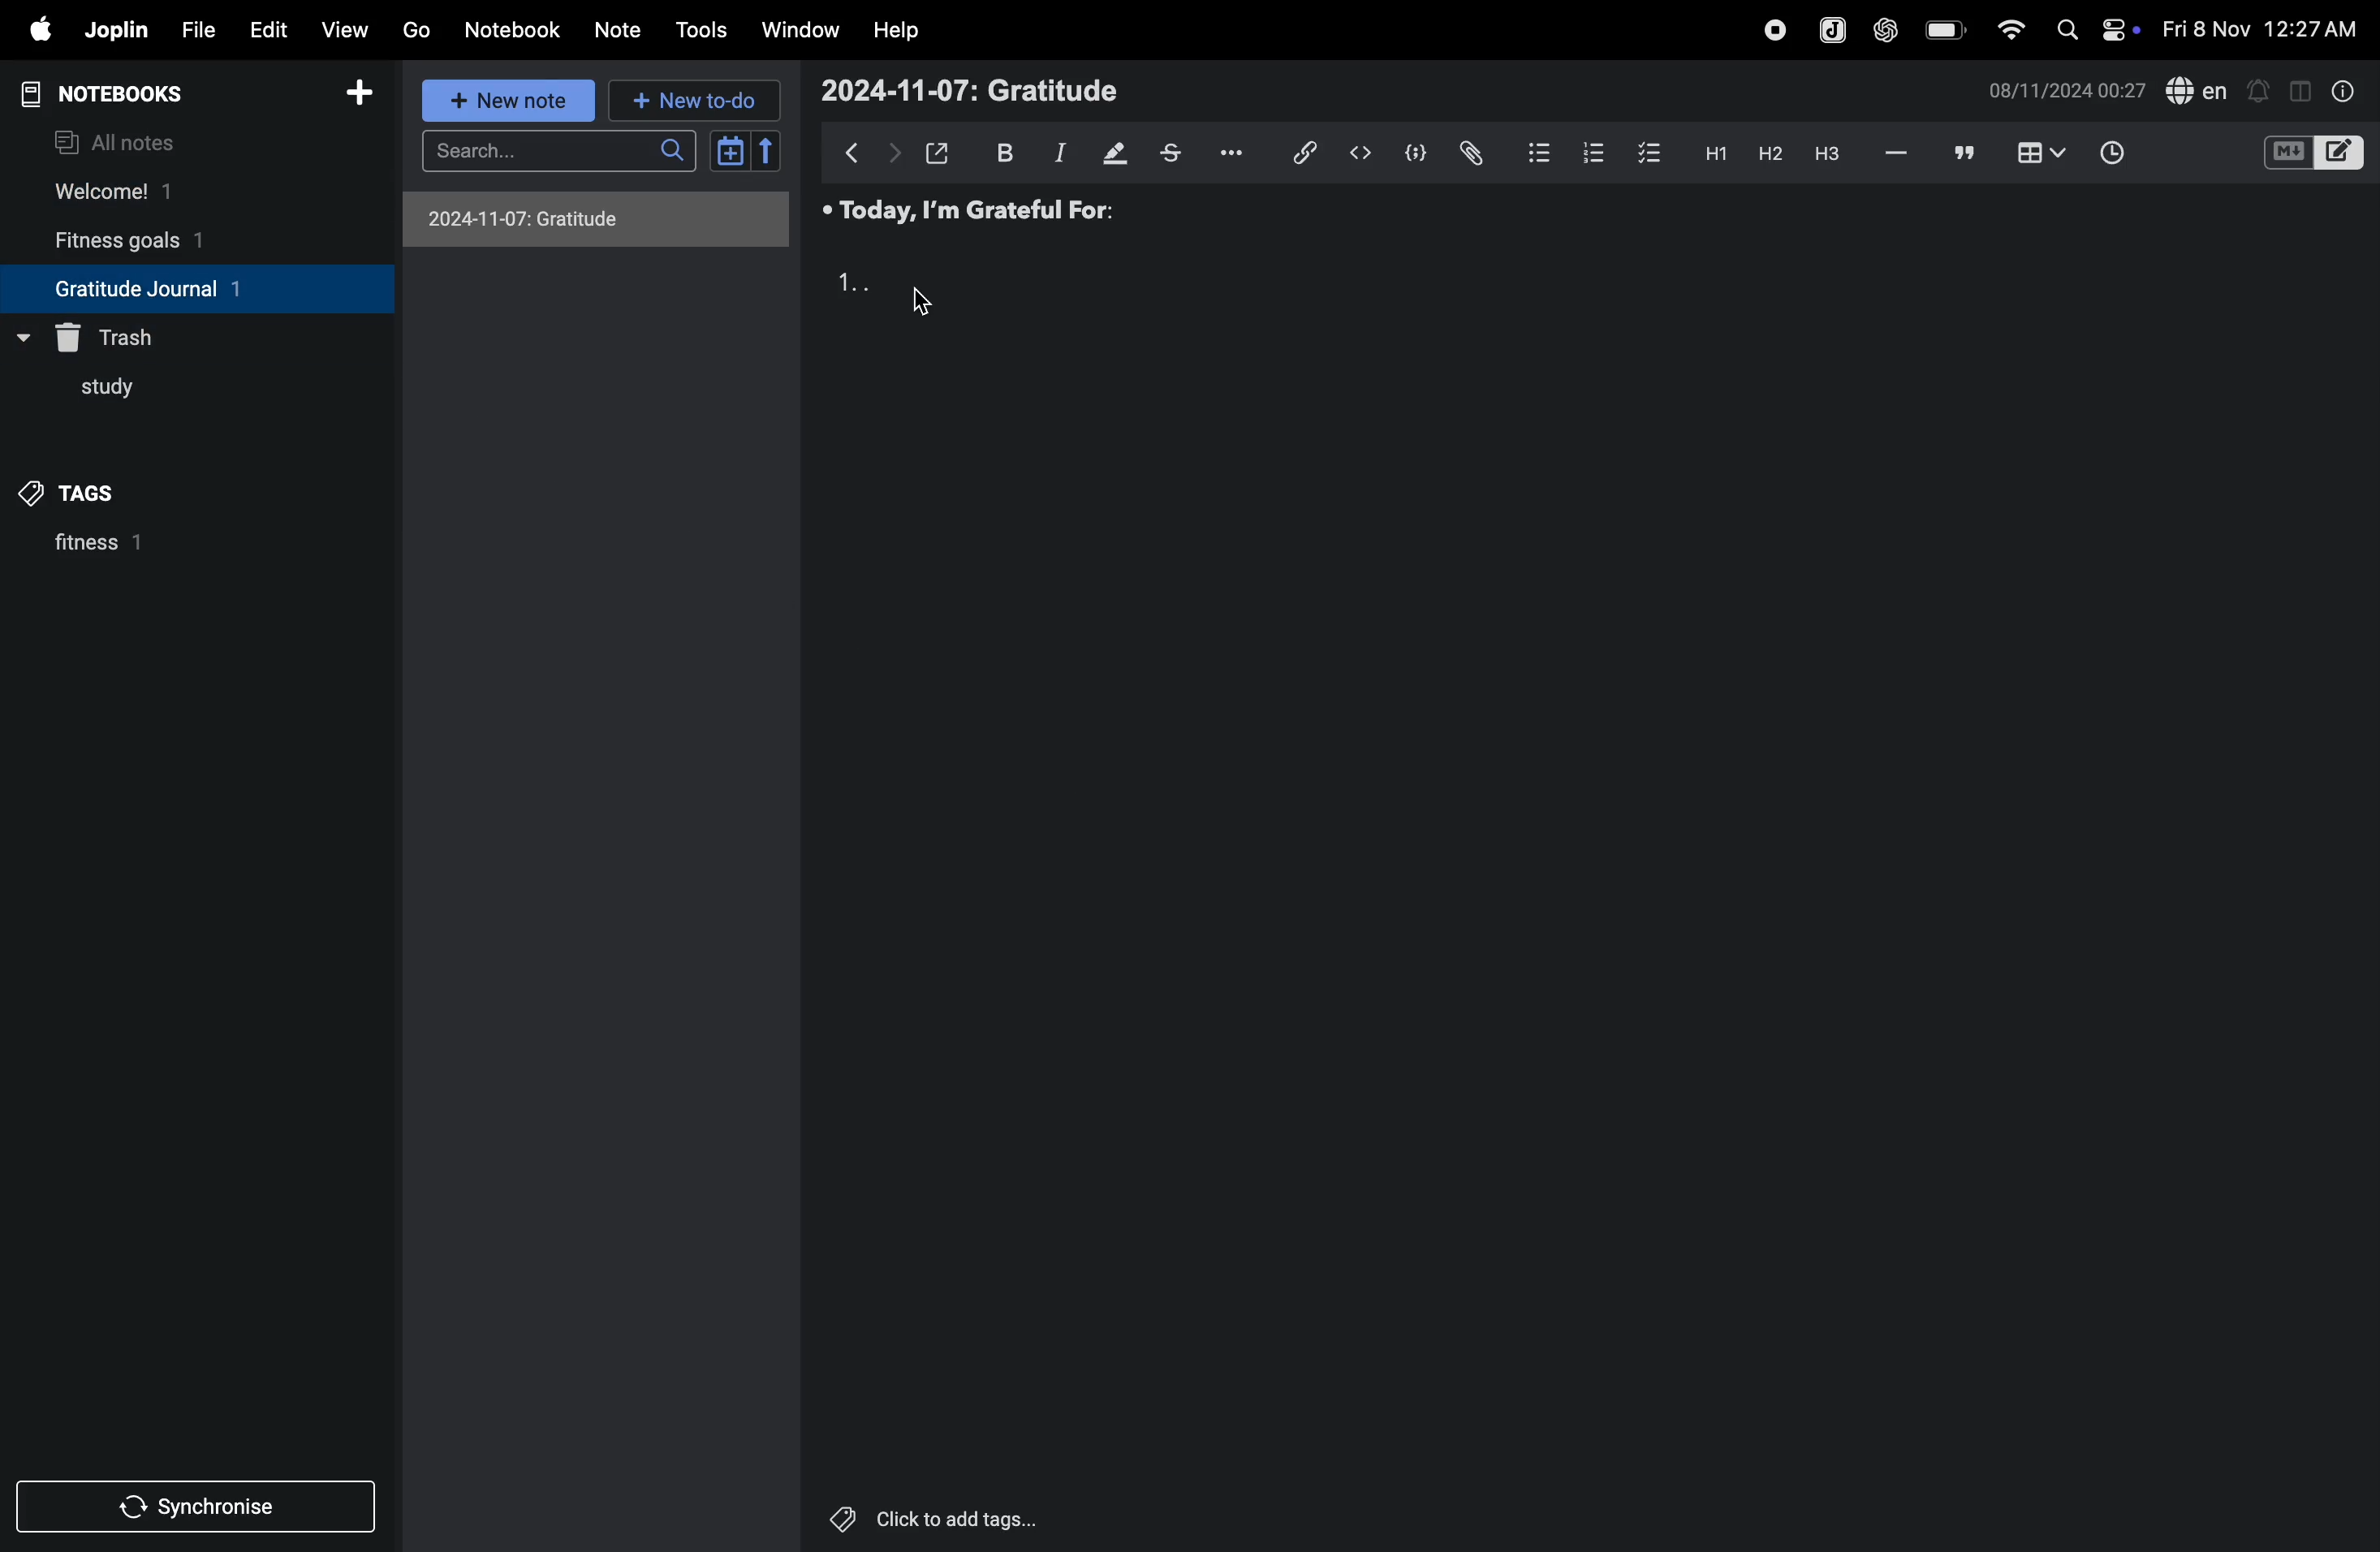  What do you see at coordinates (938, 151) in the screenshot?
I see `open file` at bounding box center [938, 151].